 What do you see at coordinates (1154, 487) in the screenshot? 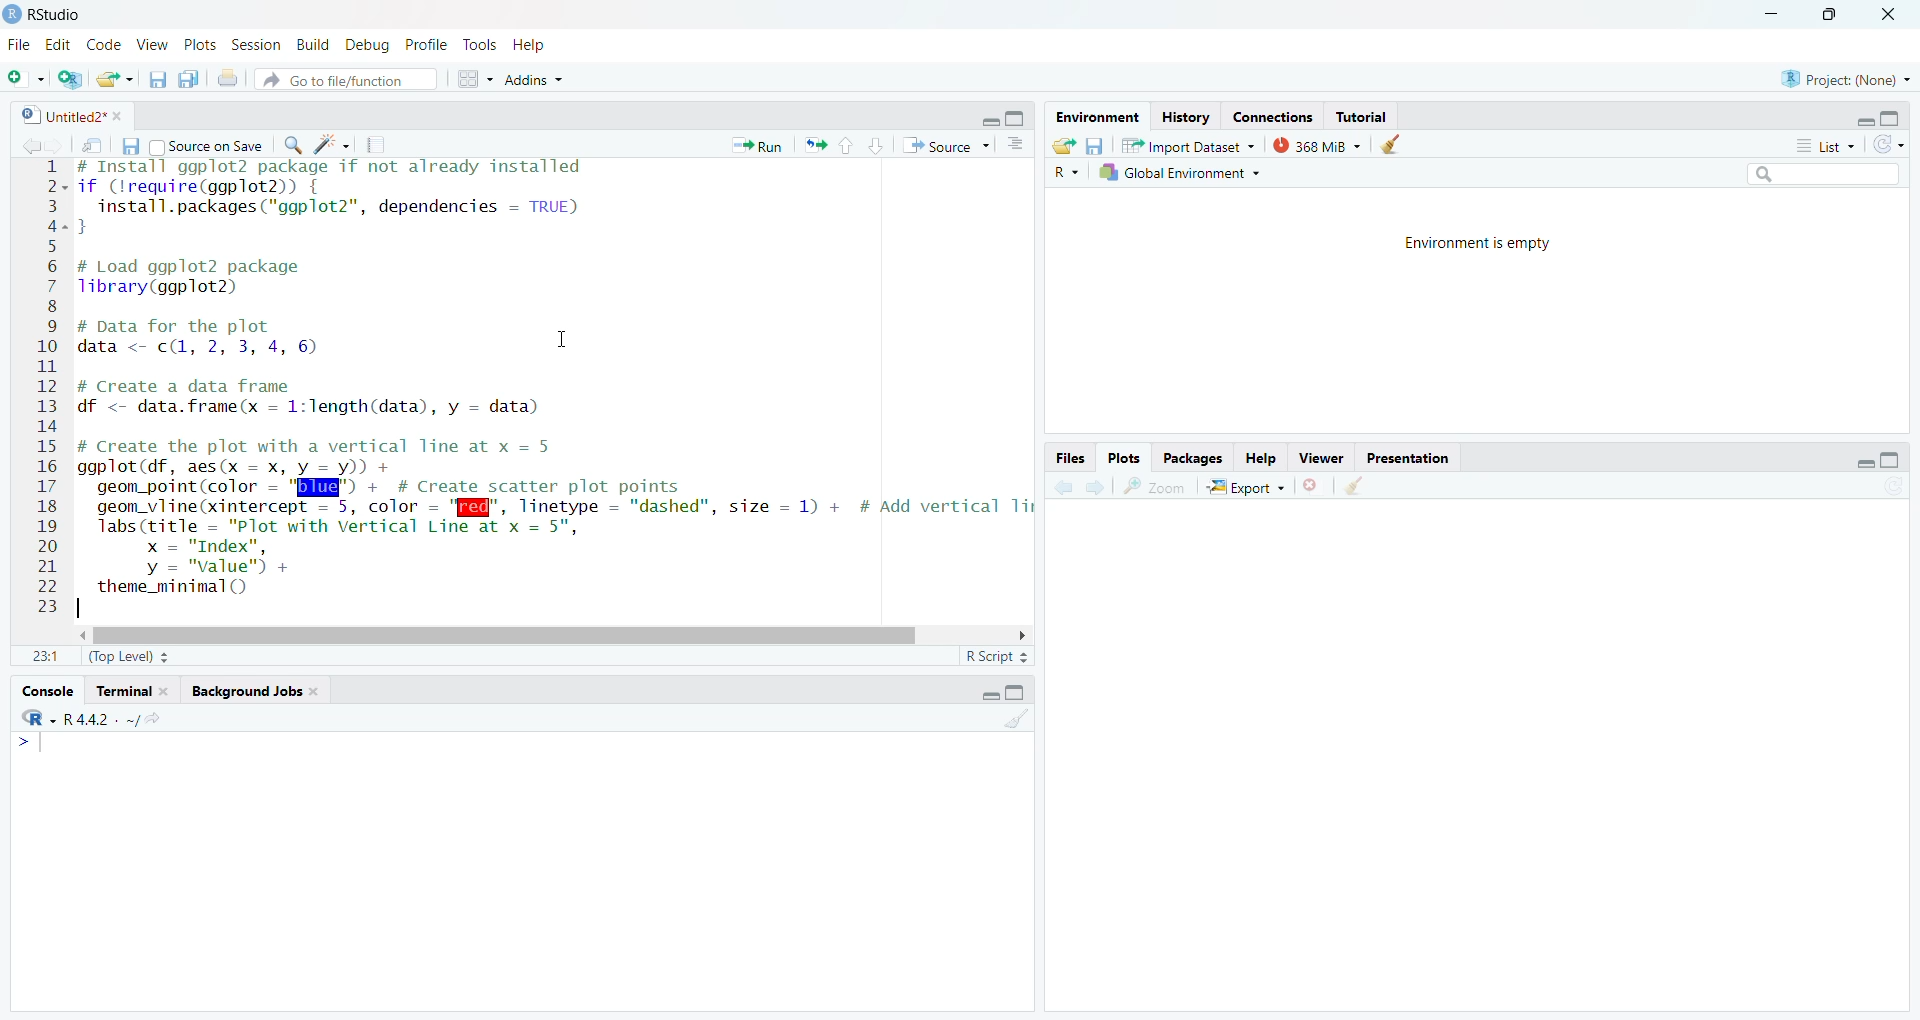
I see `zoom` at bounding box center [1154, 487].